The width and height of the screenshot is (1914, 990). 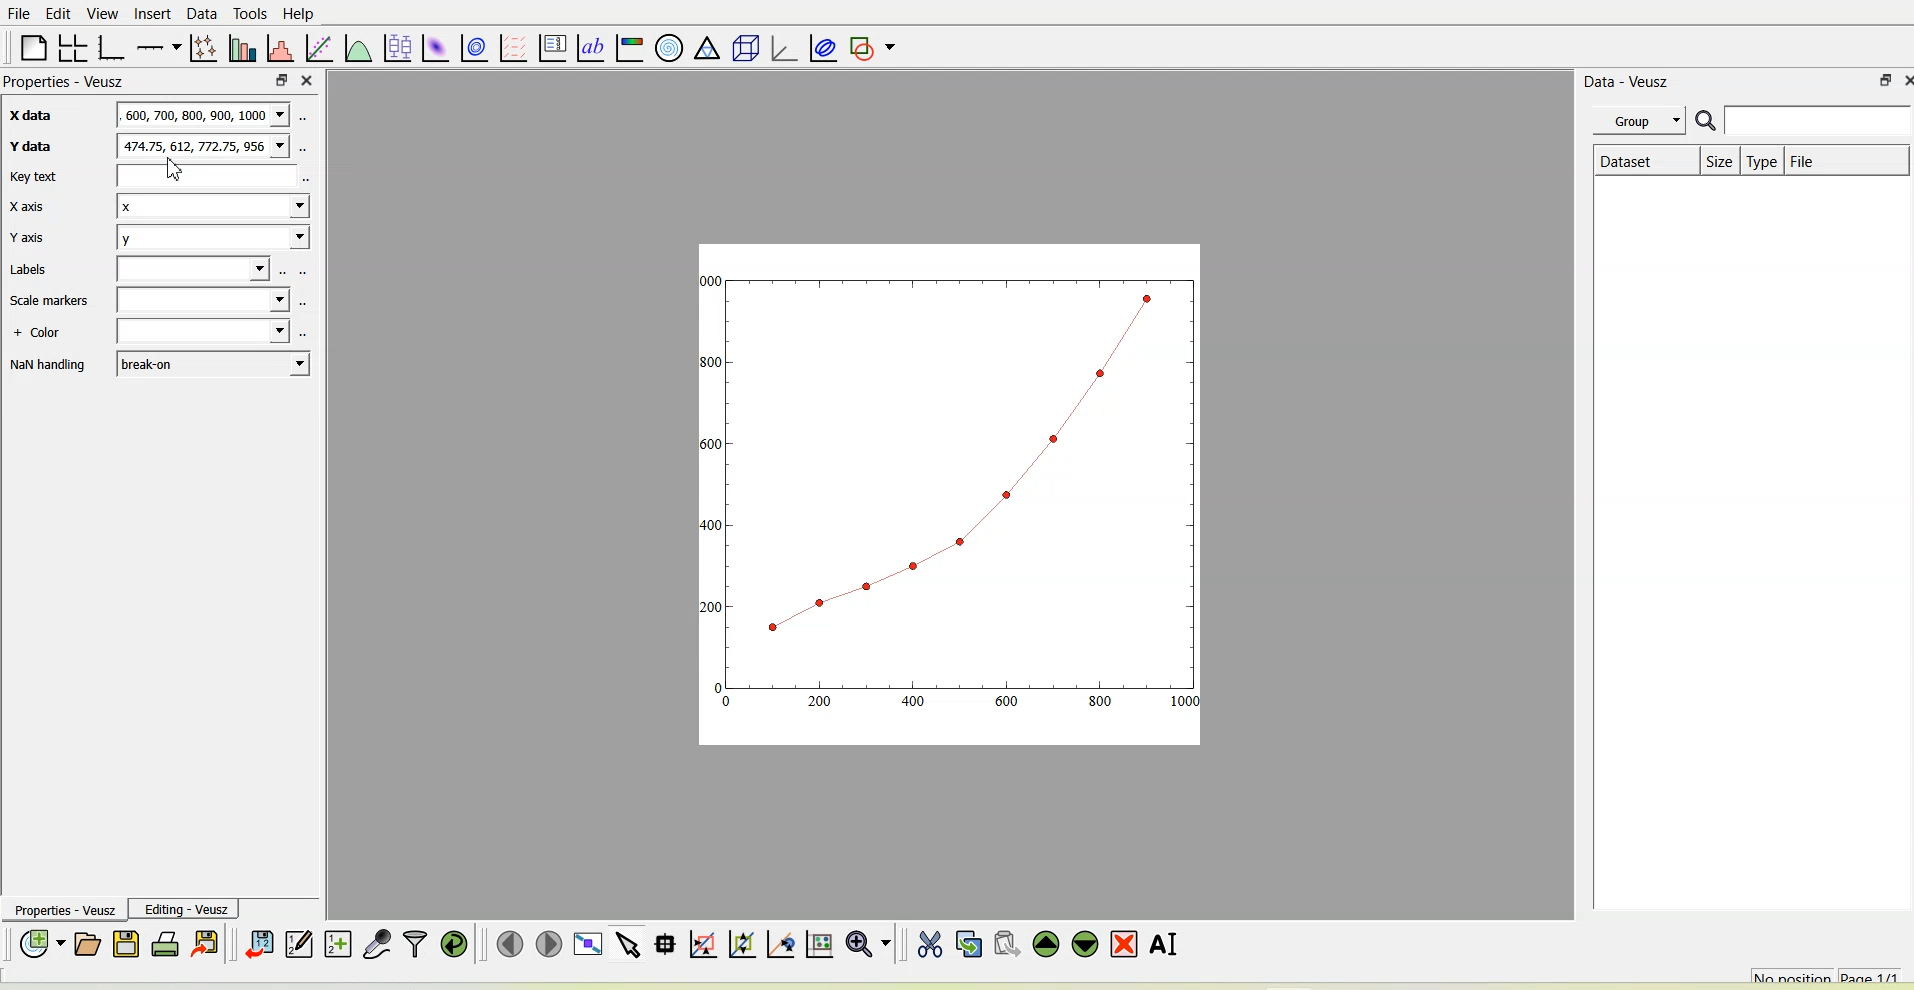 What do you see at coordinates (1101, 702) in the screenshot?
I see `800` at bounding box center [1101, 702].